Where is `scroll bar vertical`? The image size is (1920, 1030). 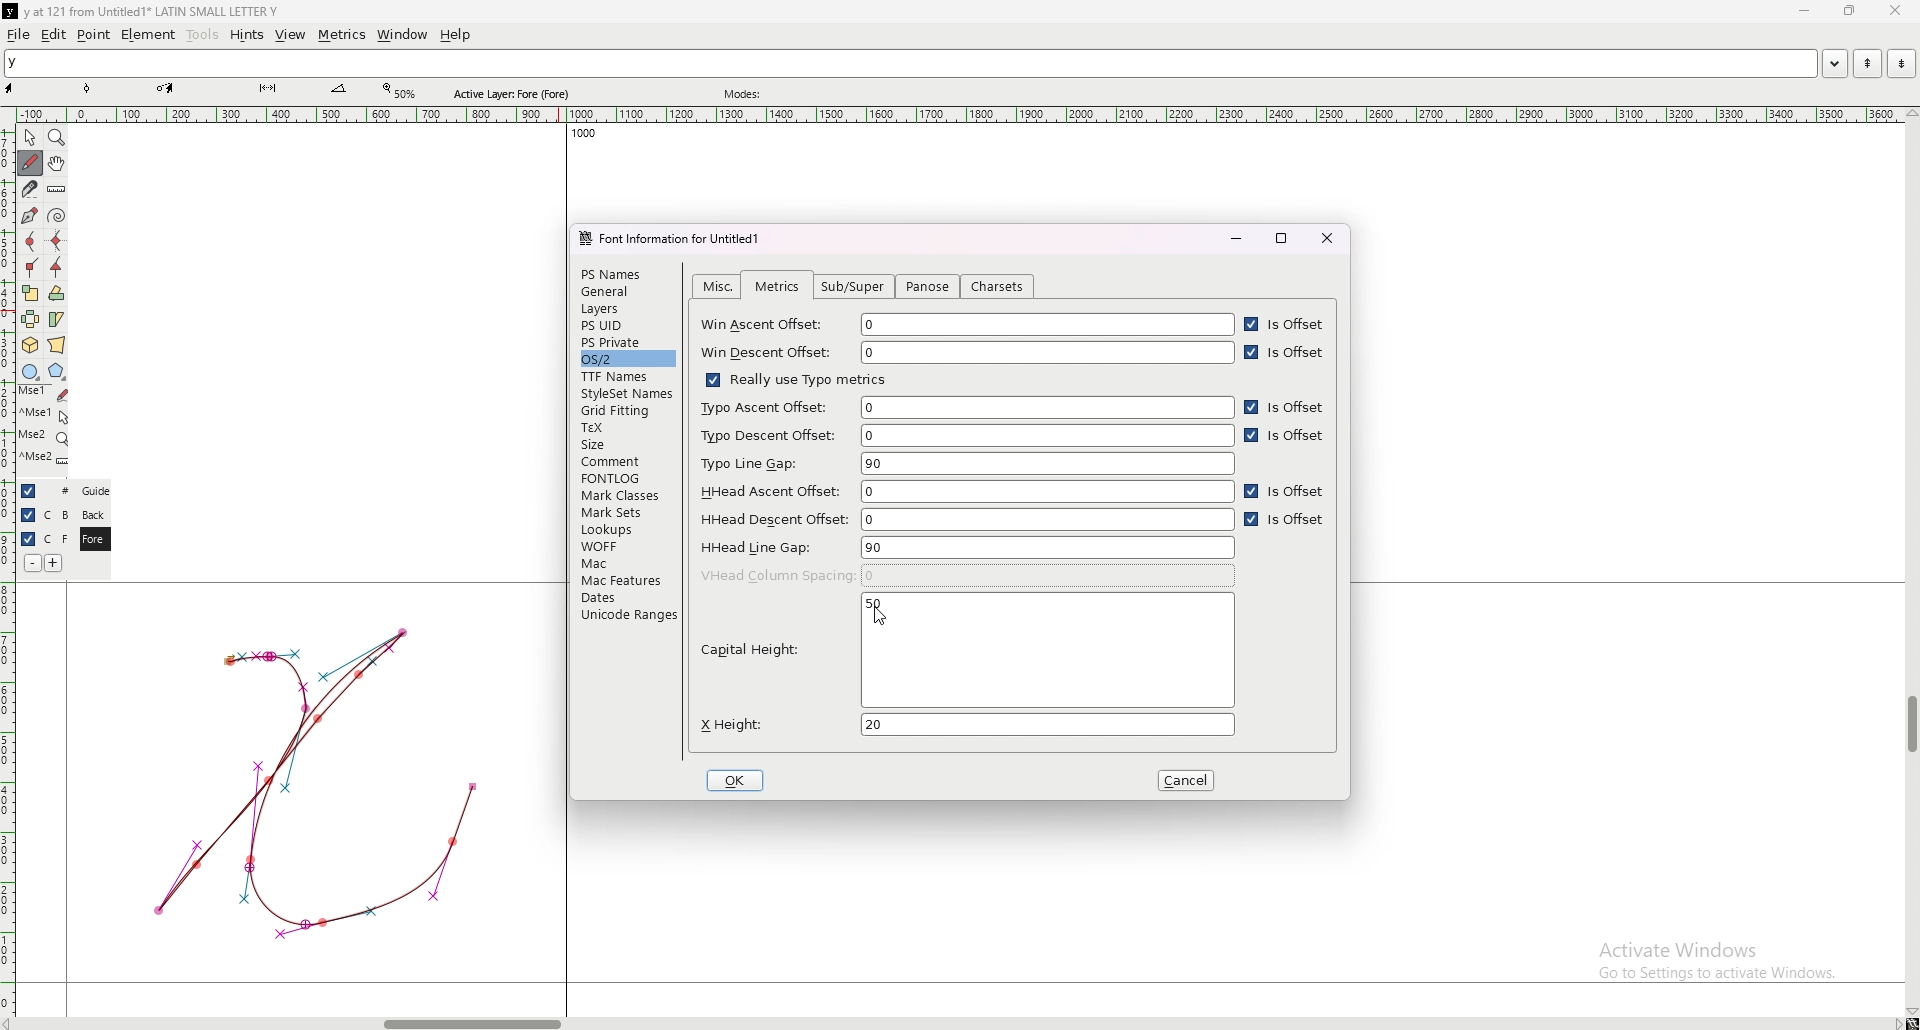 scroll bar vertical is located at coordinates (1911, 725).